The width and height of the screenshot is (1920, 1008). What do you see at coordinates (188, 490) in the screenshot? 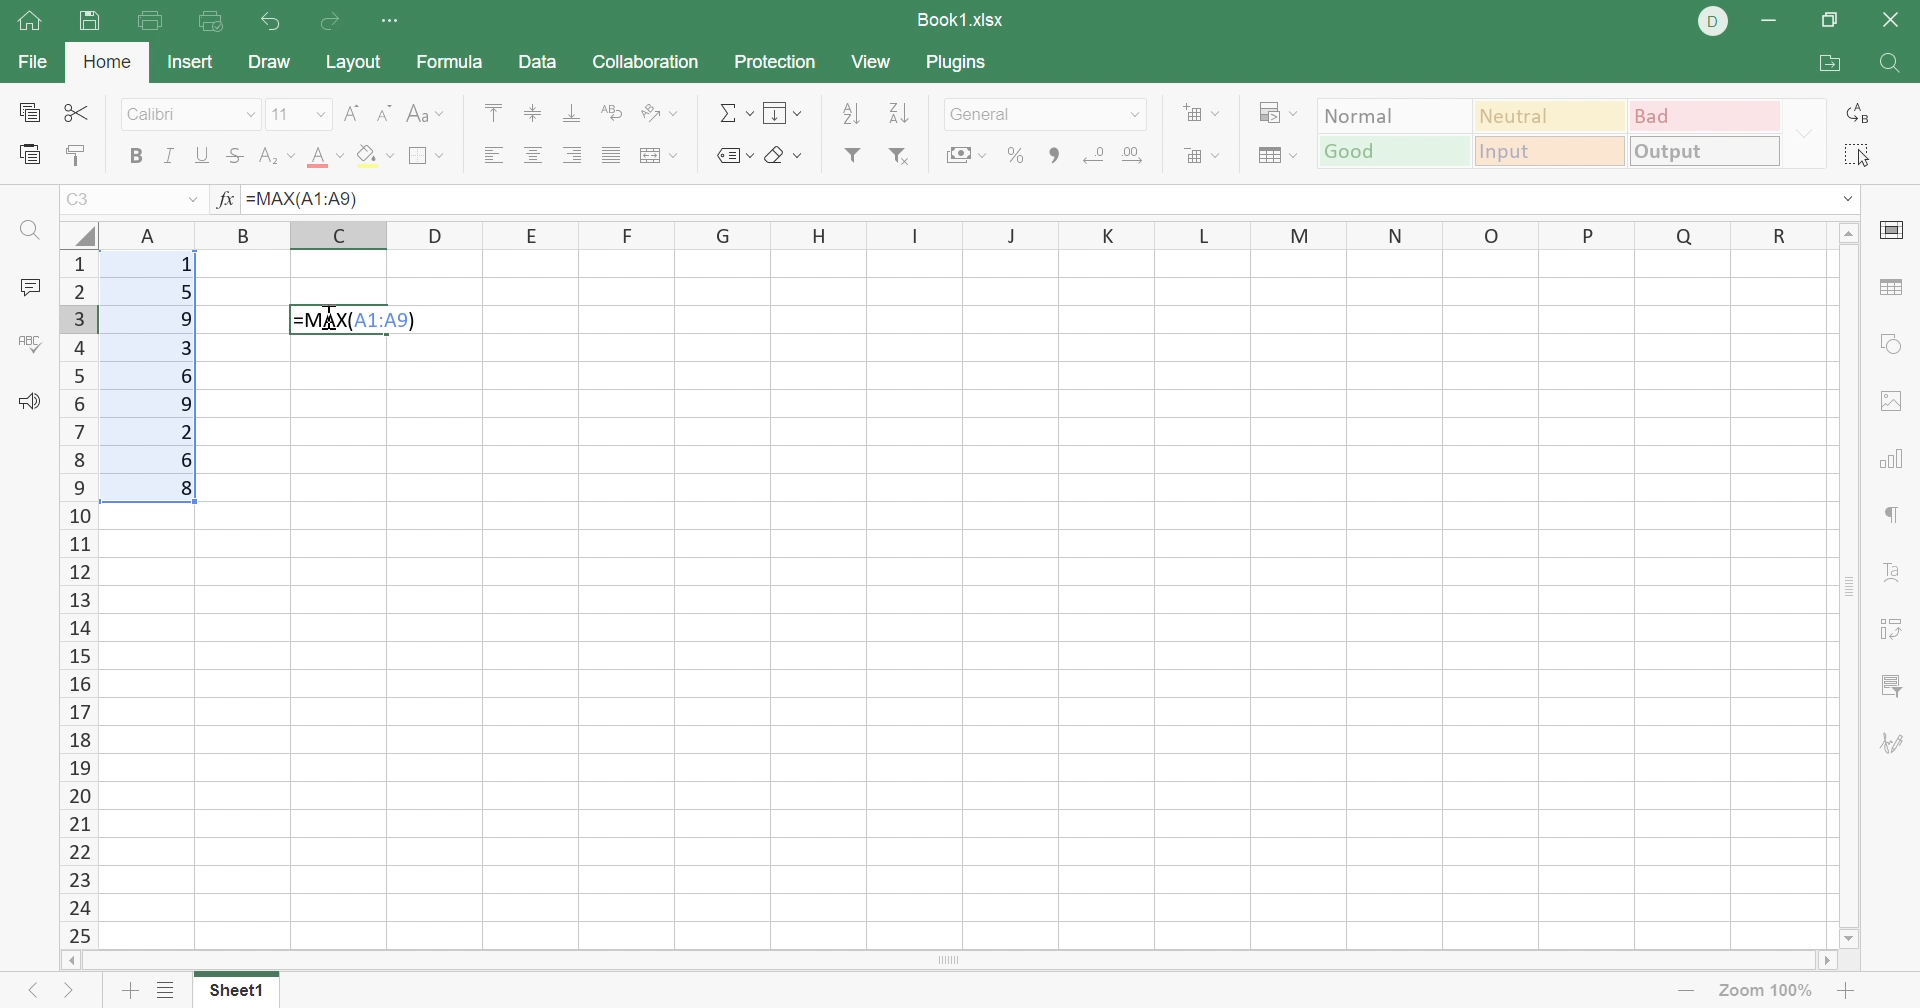
I see `8` at bounding box center [188, 490].